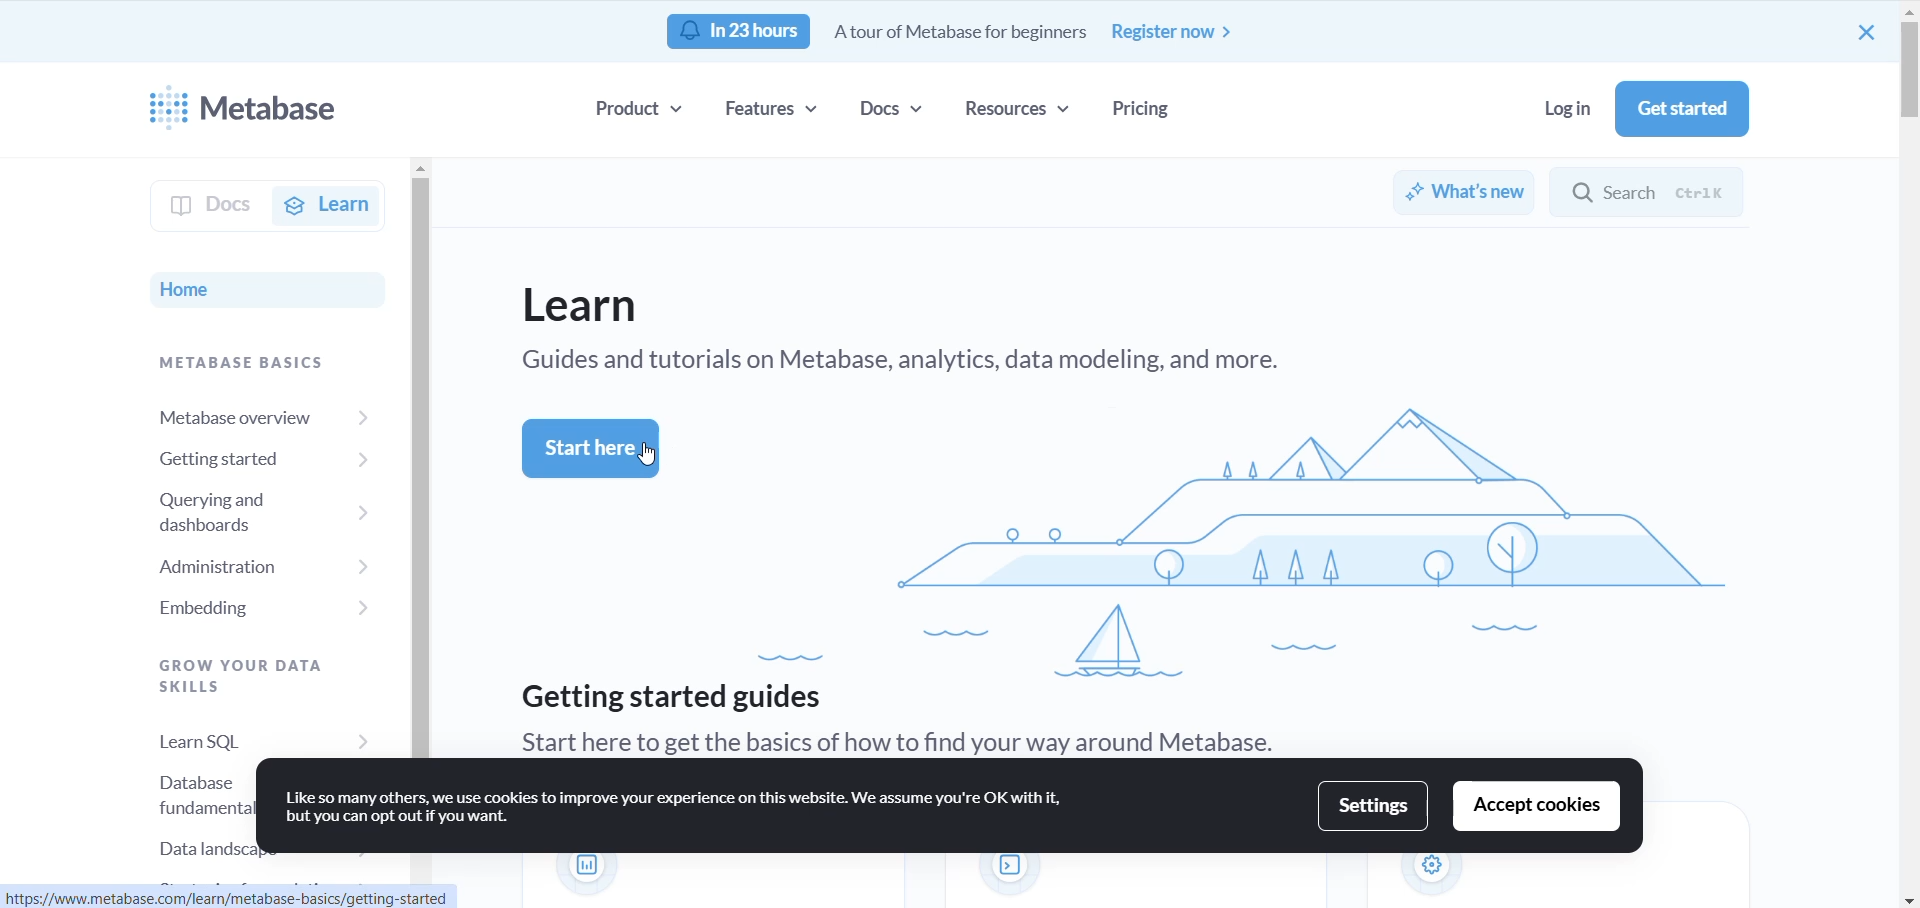 This screenshot has height=908, width=1920. What do you see at coordinates (645, 458) in the screenshot?
I see `text` at bounding box center [645, 458].